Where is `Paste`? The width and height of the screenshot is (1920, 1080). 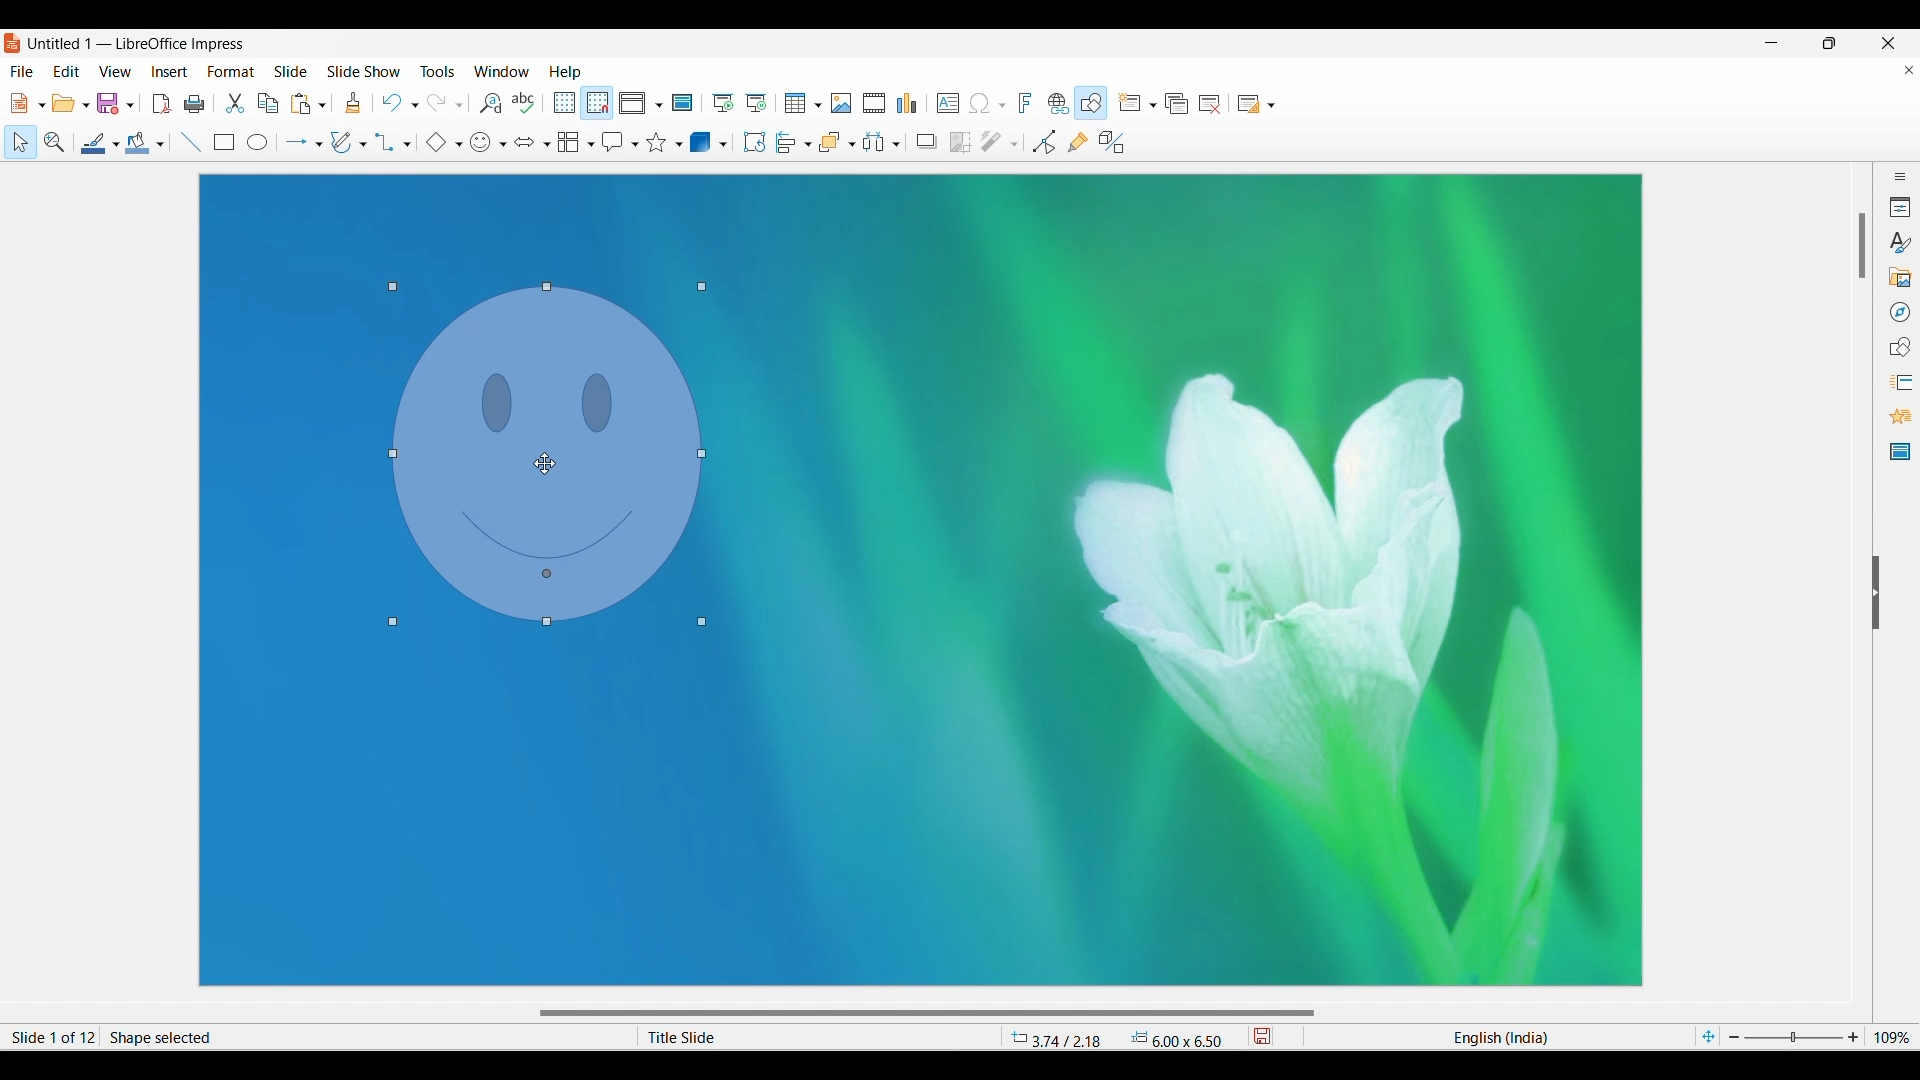
Paste is located at coordinates (301, 105).